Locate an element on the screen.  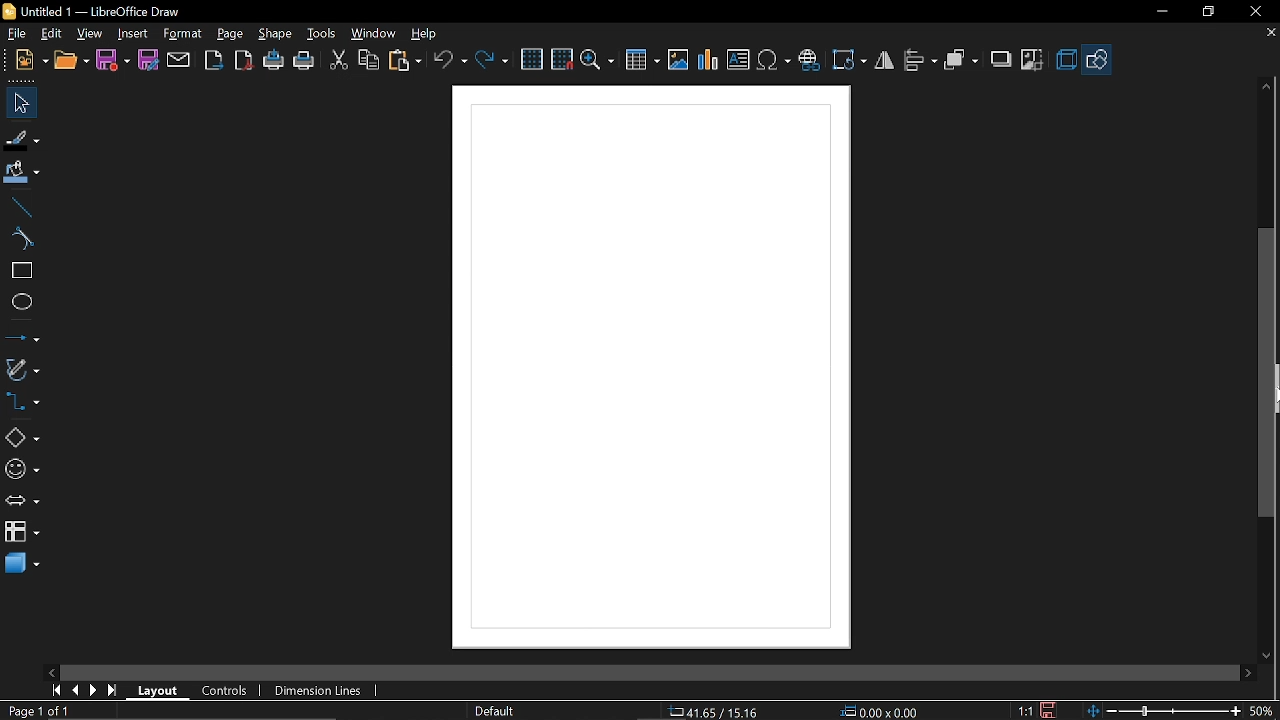
shadow is located at coordinates (1001, 61).